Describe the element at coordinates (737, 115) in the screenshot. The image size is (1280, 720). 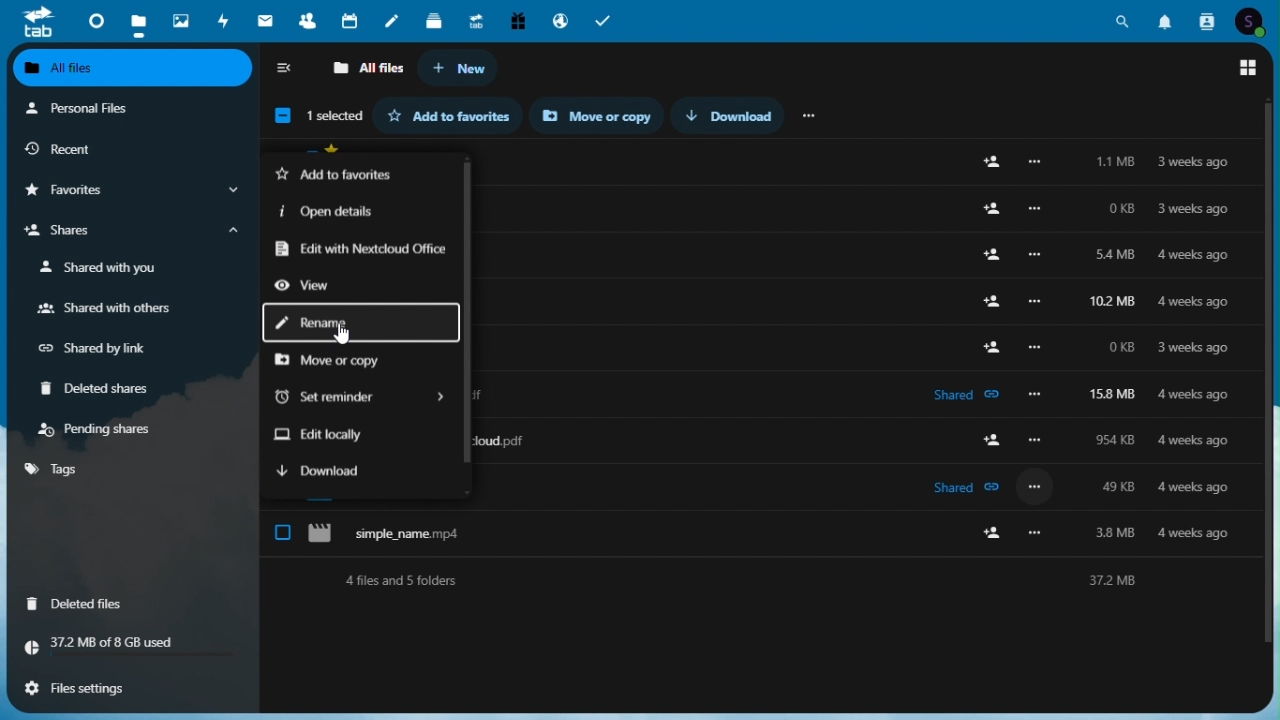
I see `Download` at that location.